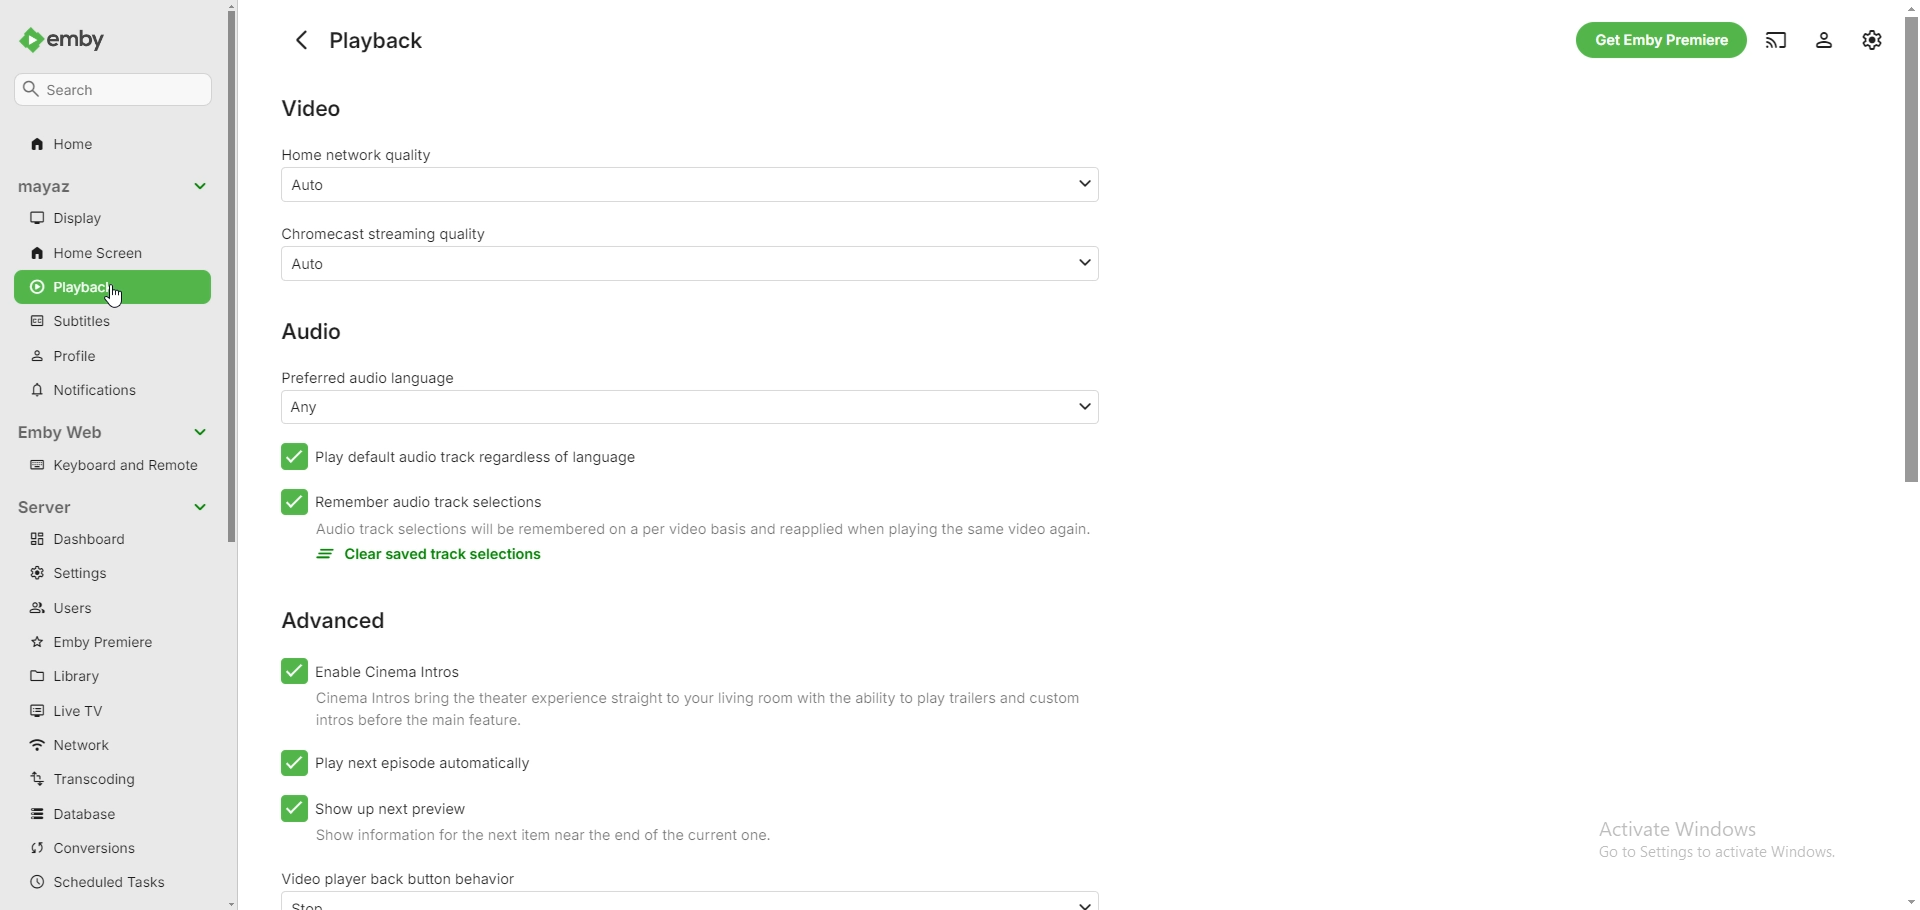 The image size is (1920, 910). Describe the element at coordinates (374, 807) in the screenshot. I see `show up next preview` at that location.